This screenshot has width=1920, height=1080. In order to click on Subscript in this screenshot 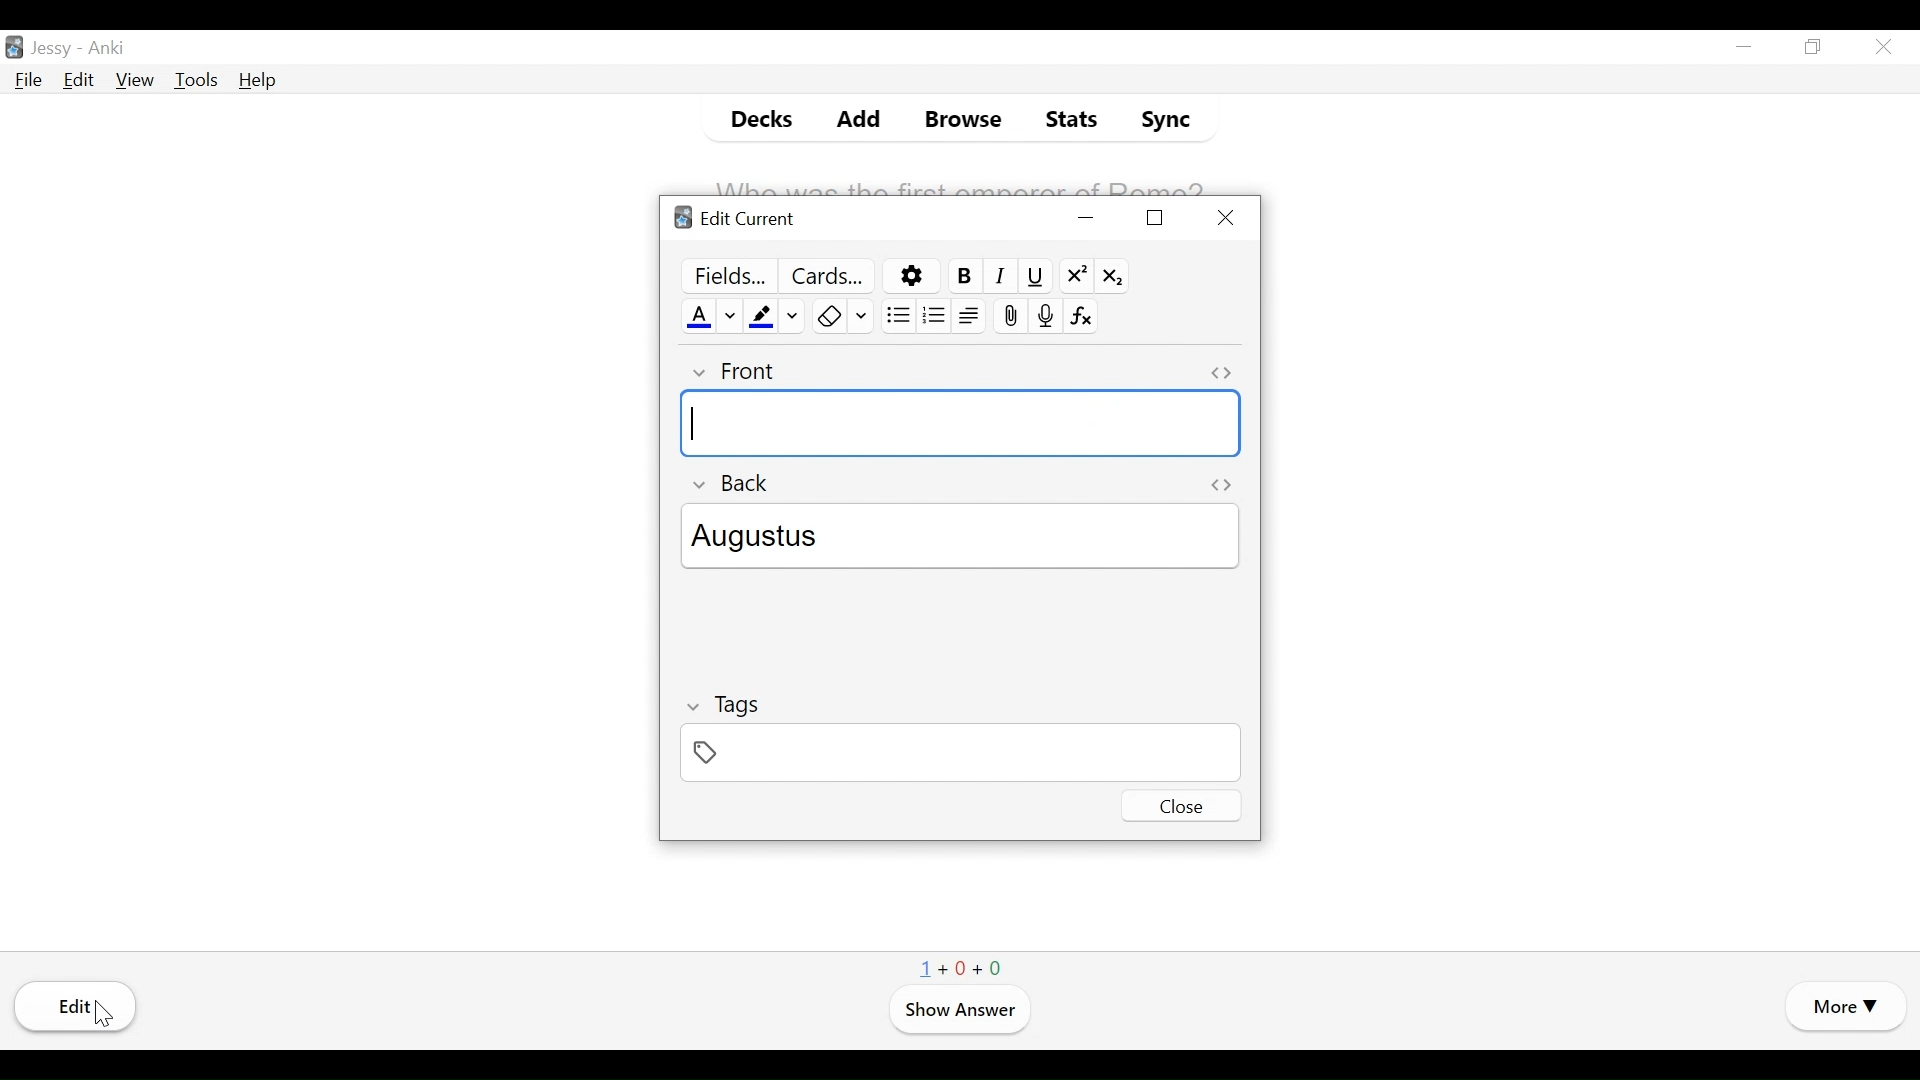, I will do `click(1111, 274)`.